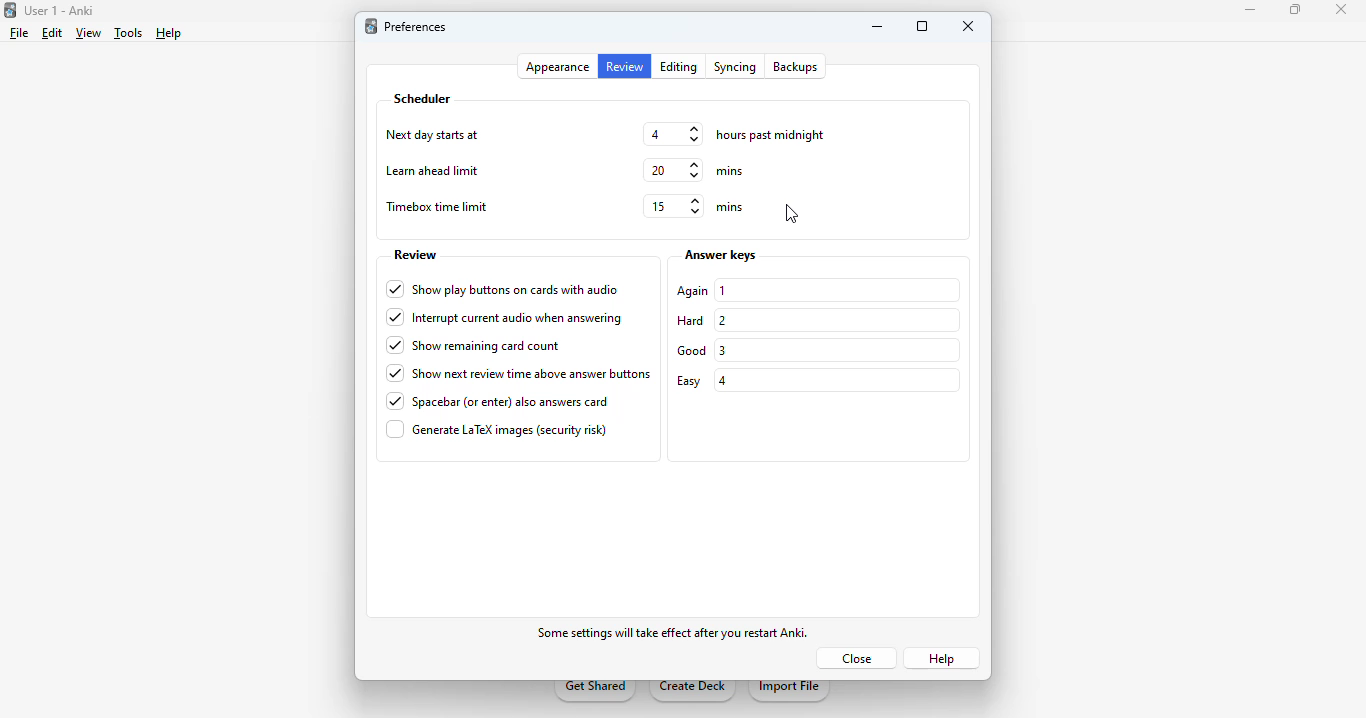 The width and height of the screenshot is (1366, 718). What do you see at coordinates (1252, 10) in the screenshot?
I see `minimize` at bounding box center [1252, 10].